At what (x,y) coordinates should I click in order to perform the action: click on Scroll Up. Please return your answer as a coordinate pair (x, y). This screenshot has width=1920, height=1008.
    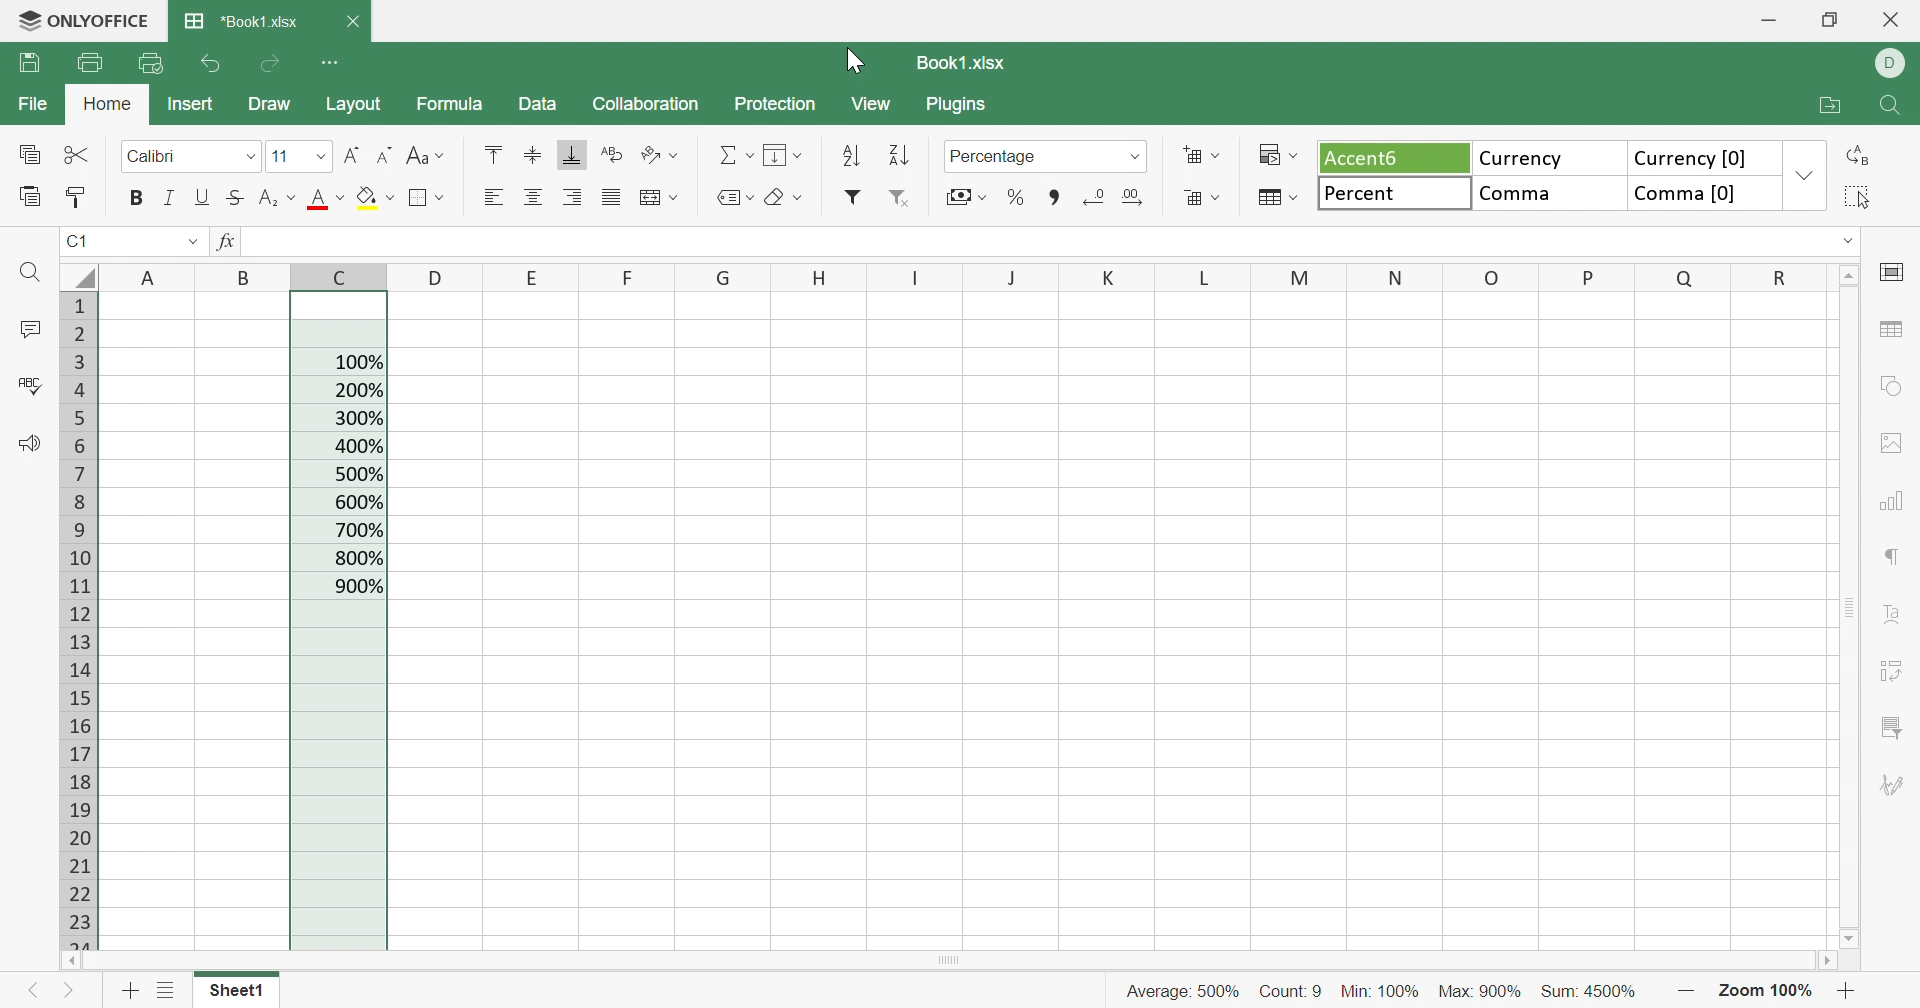
    Looking at the image, I should click on (1850, 275).